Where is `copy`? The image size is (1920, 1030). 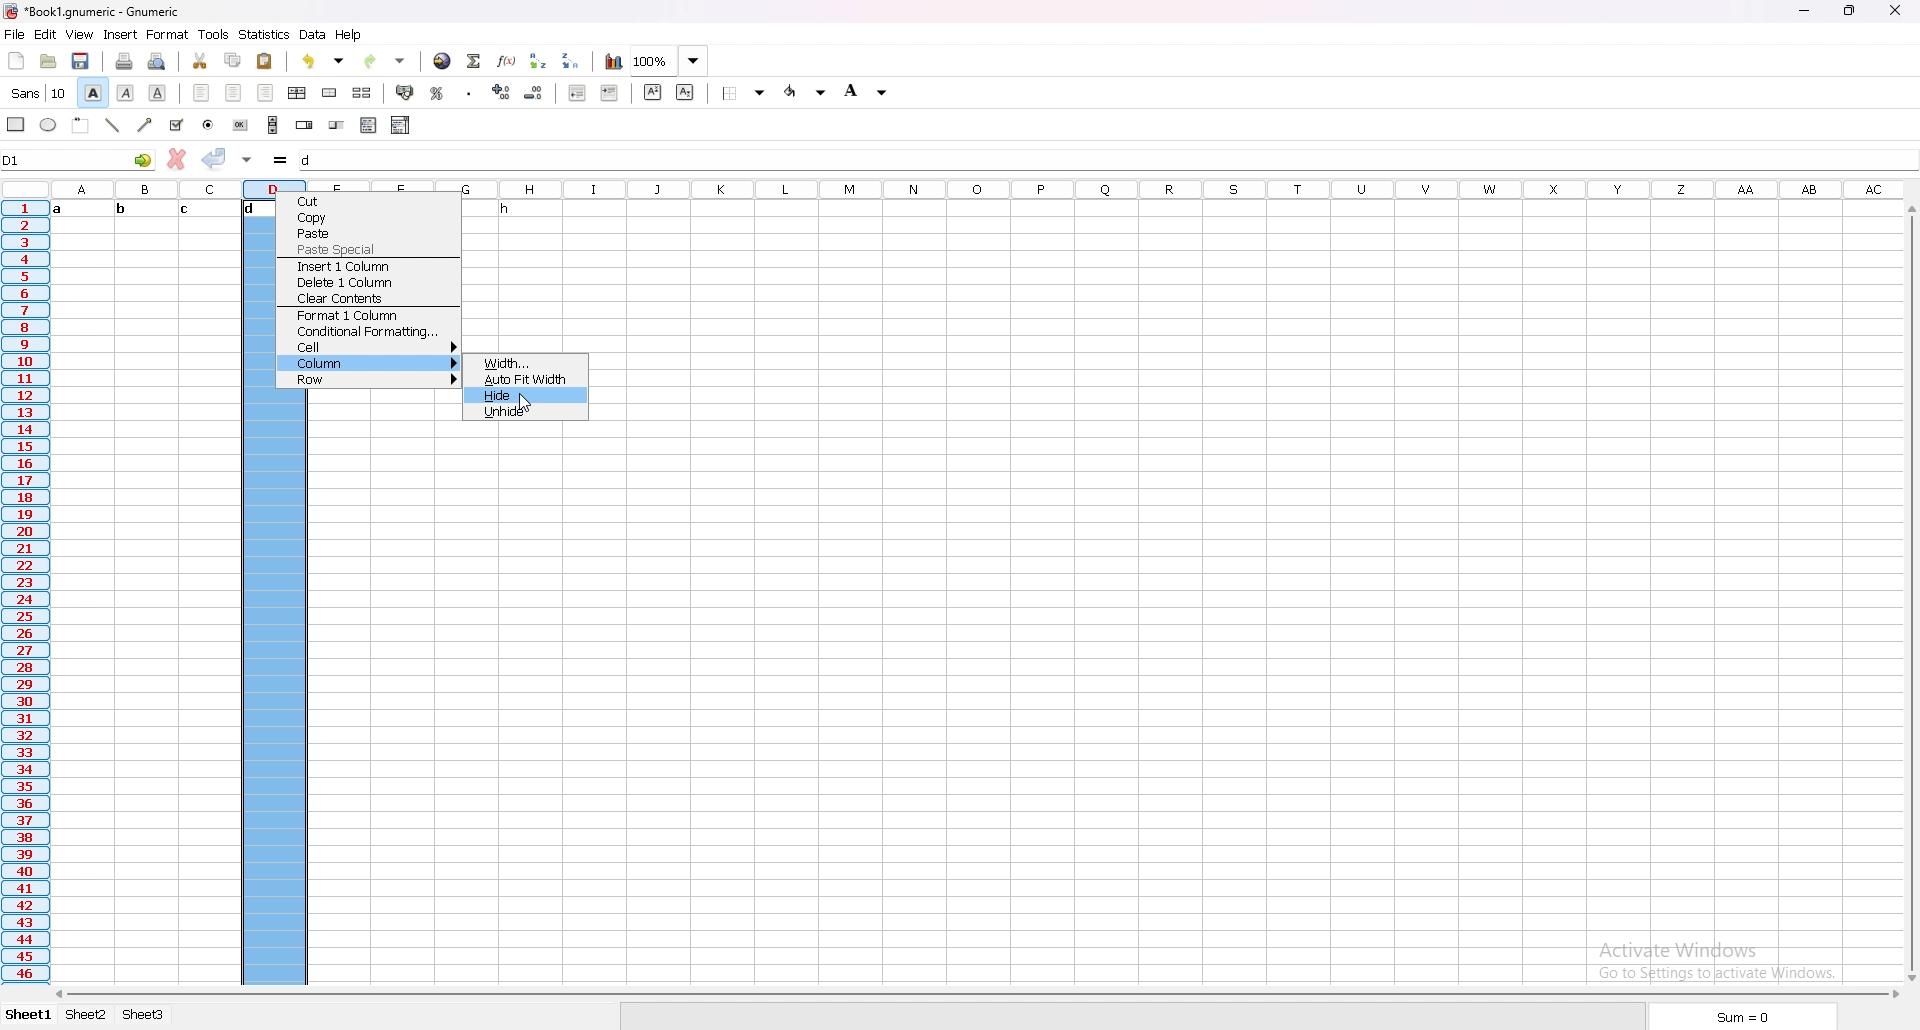 copy is located at coordinates (234, 59).